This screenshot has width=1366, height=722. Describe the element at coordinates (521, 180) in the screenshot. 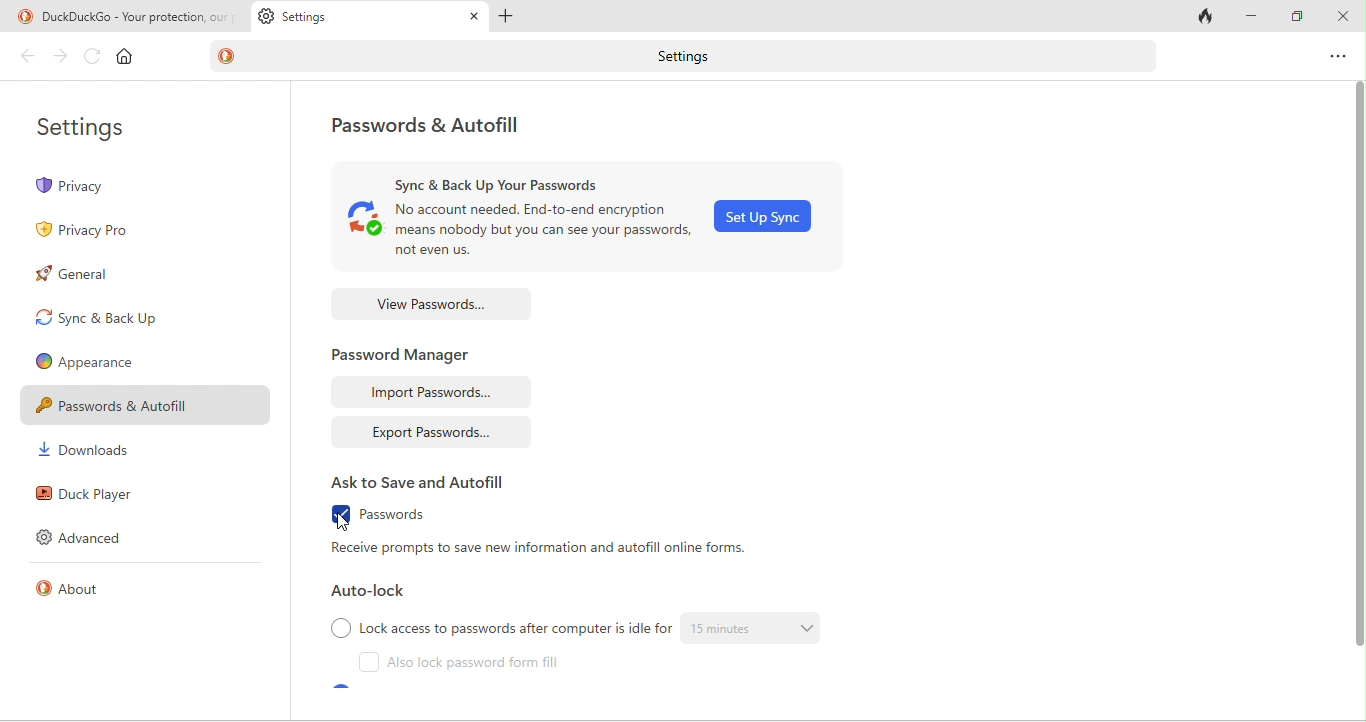

I see `sync and back up password ` at that location.